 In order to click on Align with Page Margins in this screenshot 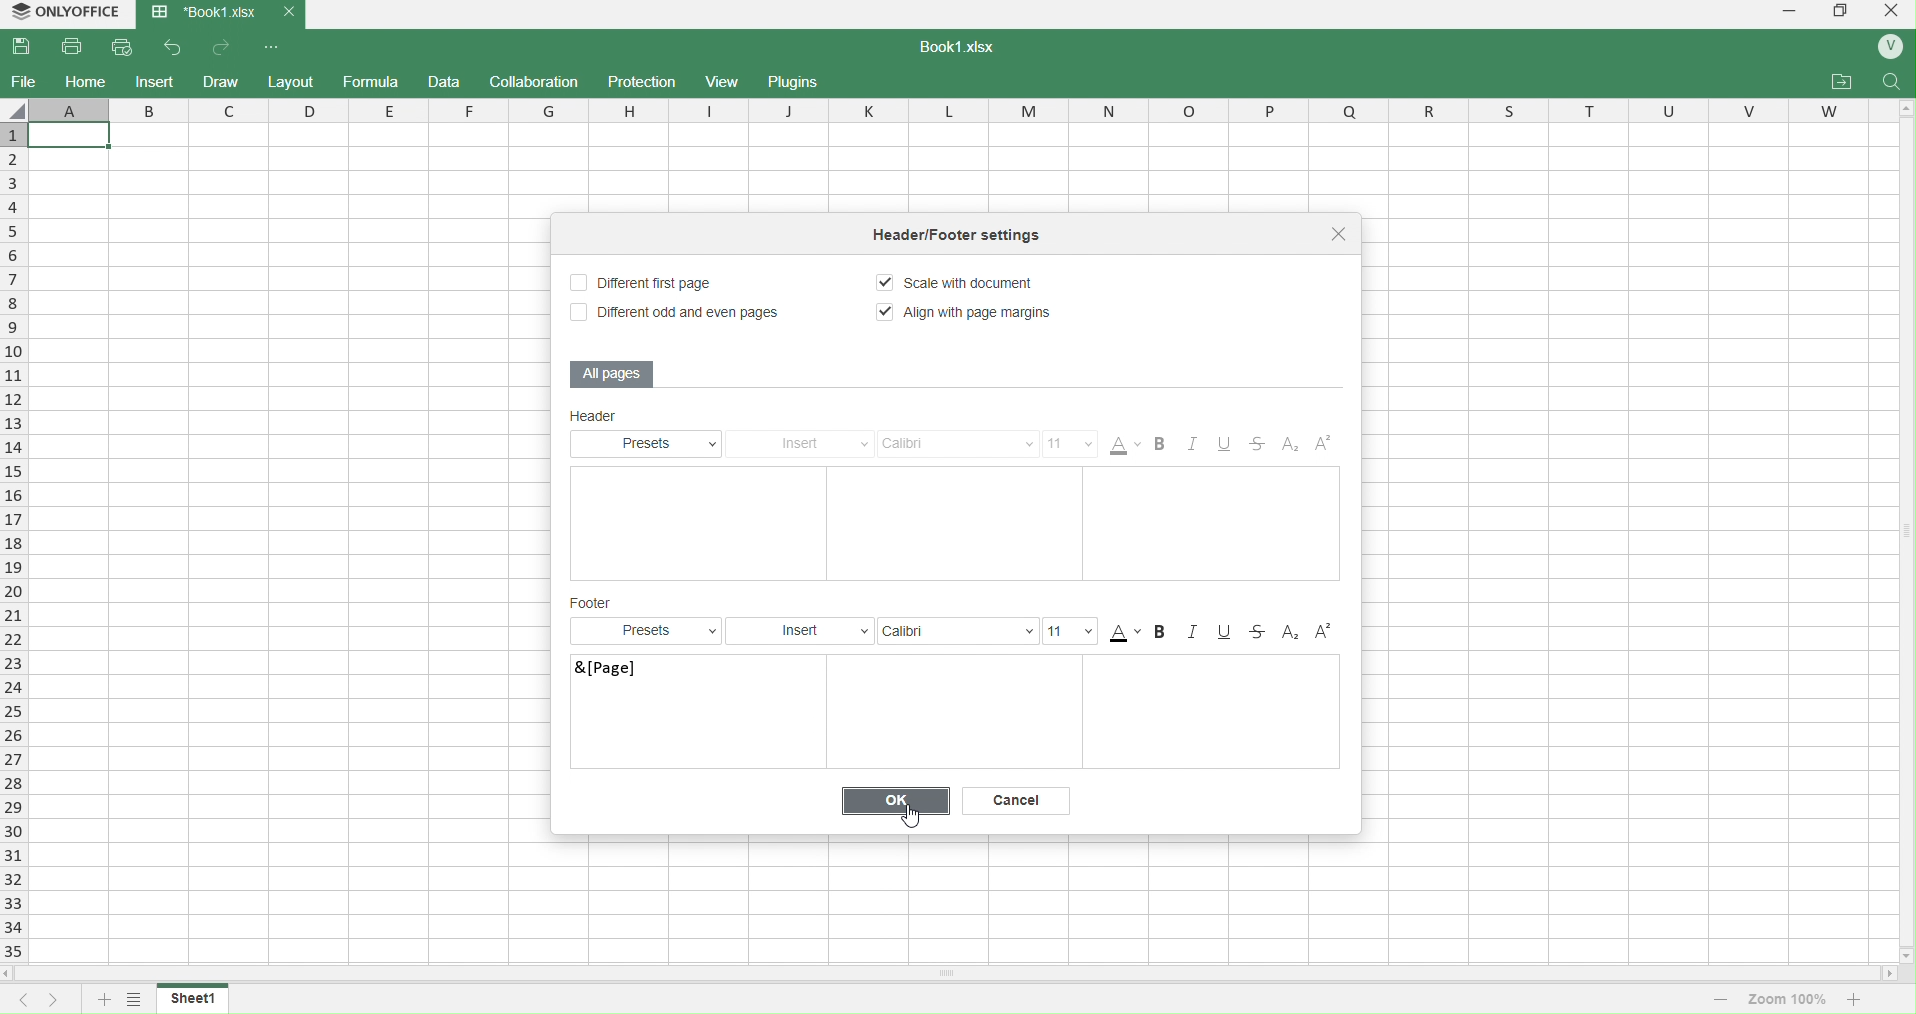, I will do `click(968, 313)`.